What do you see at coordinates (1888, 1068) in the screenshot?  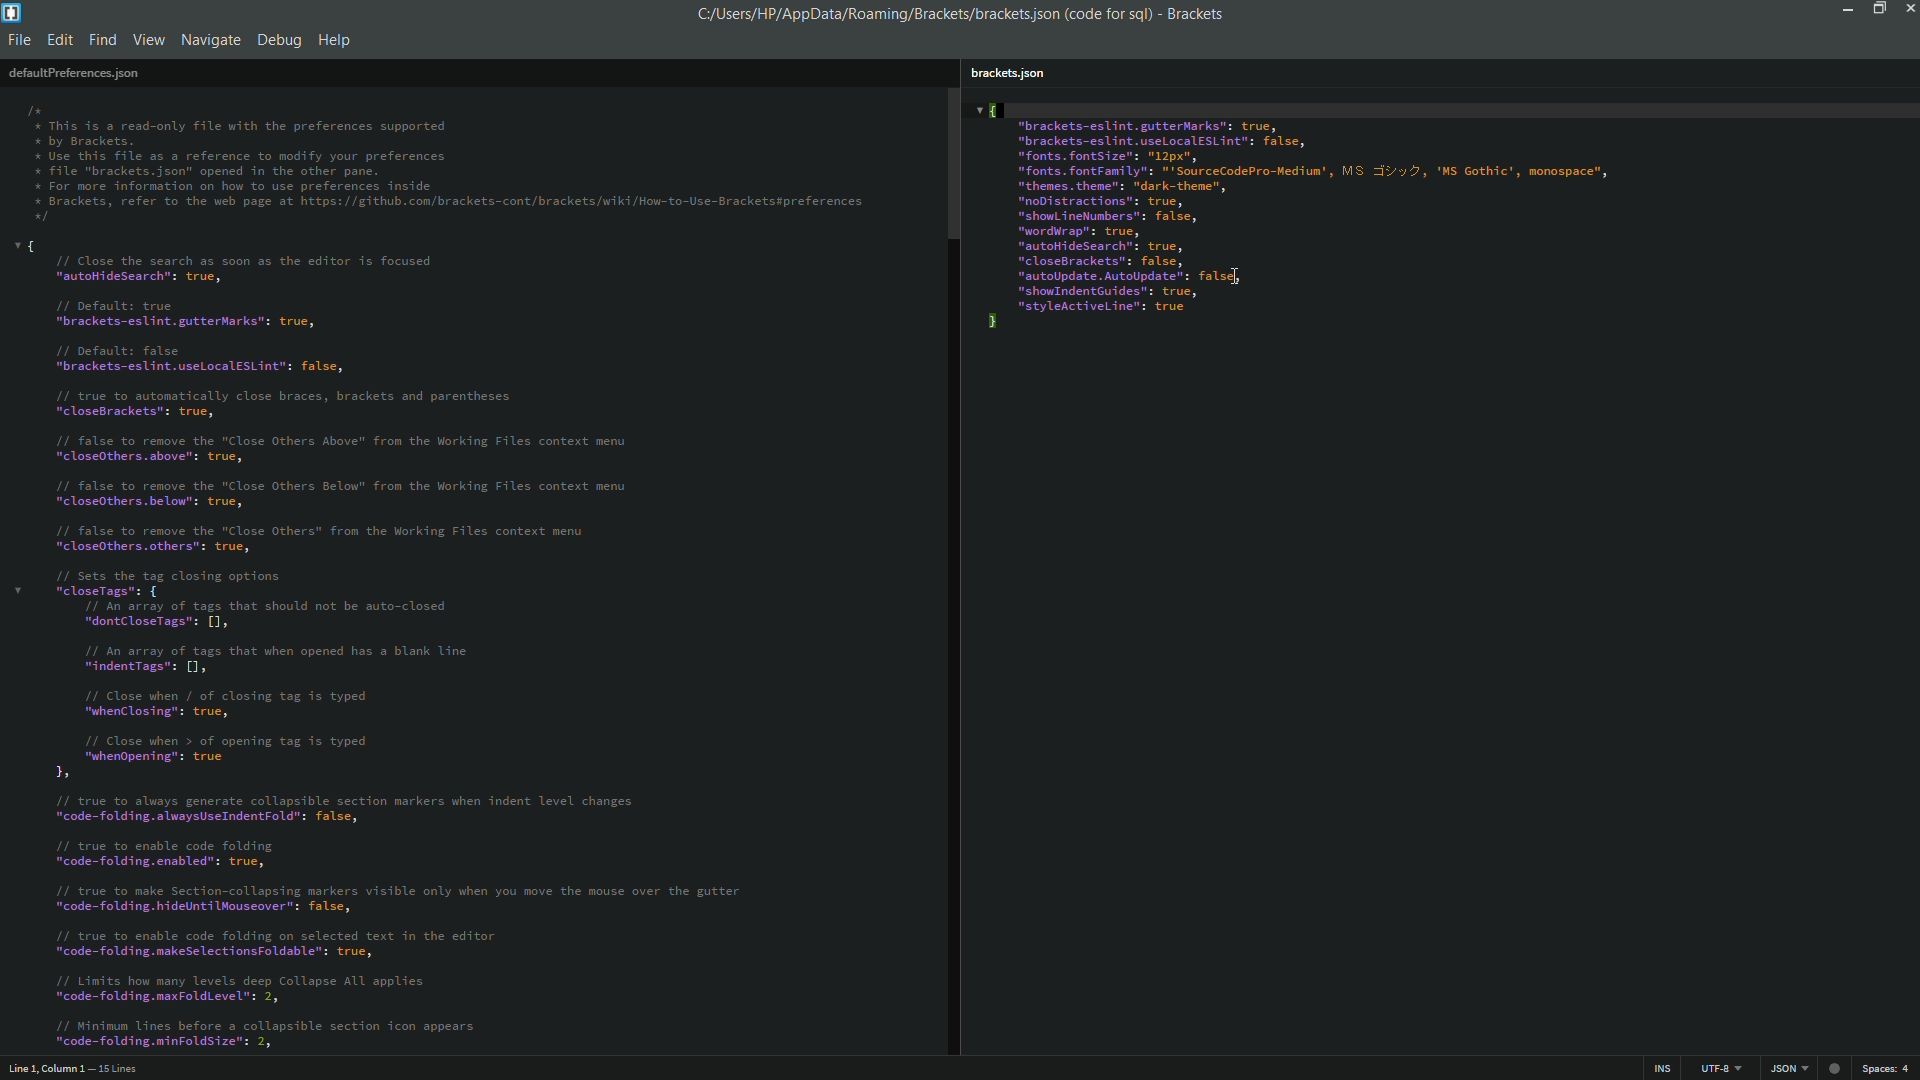 I see `spaces: 4` at bounding box center [1888, 1068].